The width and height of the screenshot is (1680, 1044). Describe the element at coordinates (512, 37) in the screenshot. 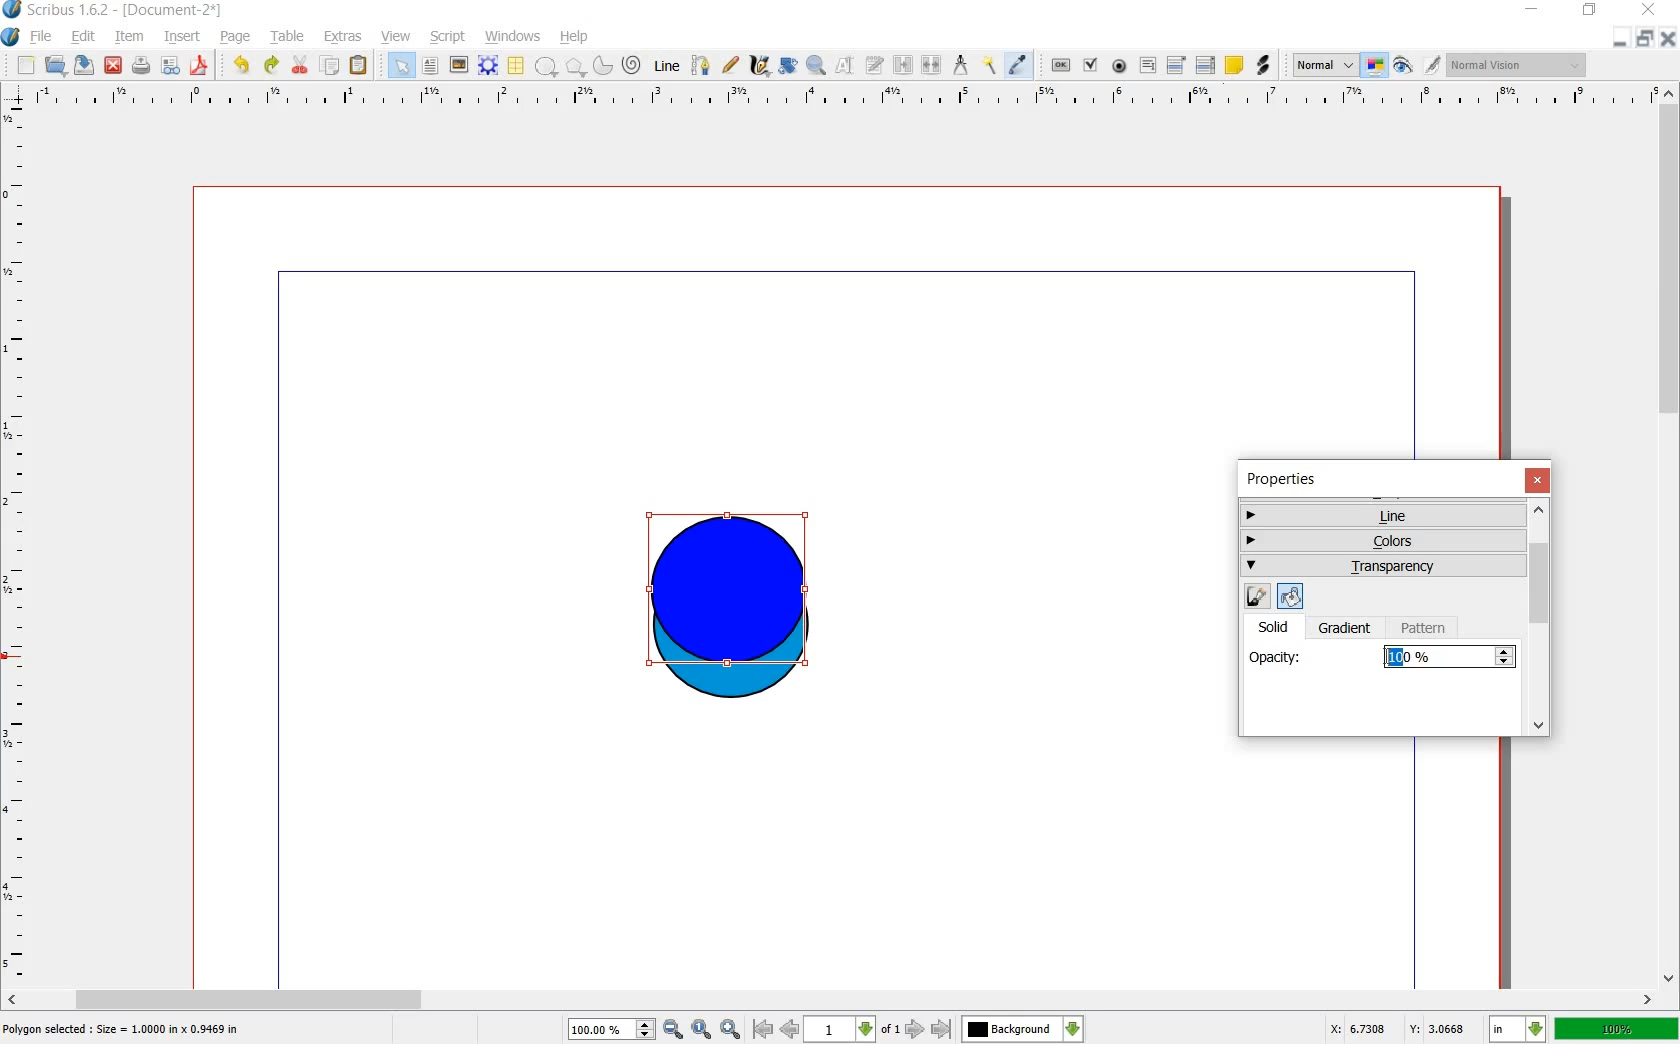

I see `windows` at that location.